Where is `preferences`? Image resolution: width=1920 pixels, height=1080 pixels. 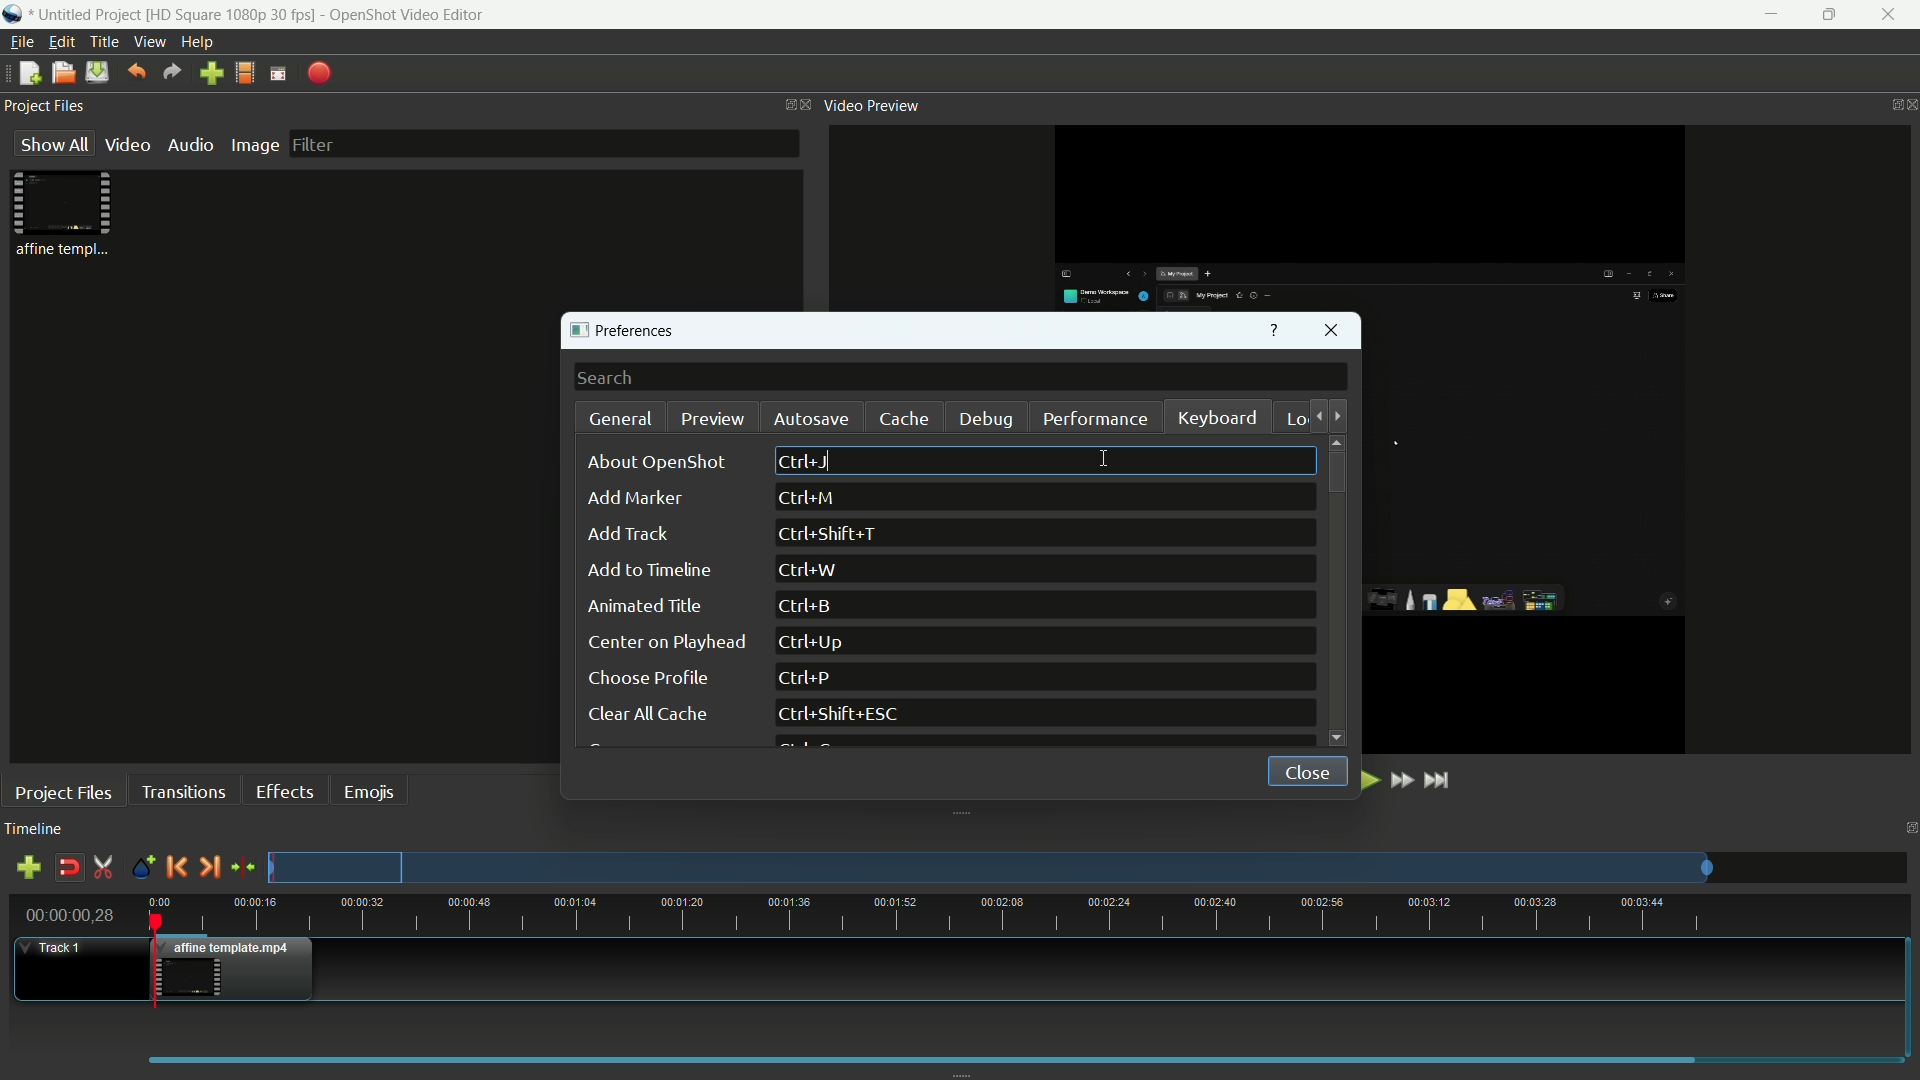
preferences is located at coordinates (629, 332).